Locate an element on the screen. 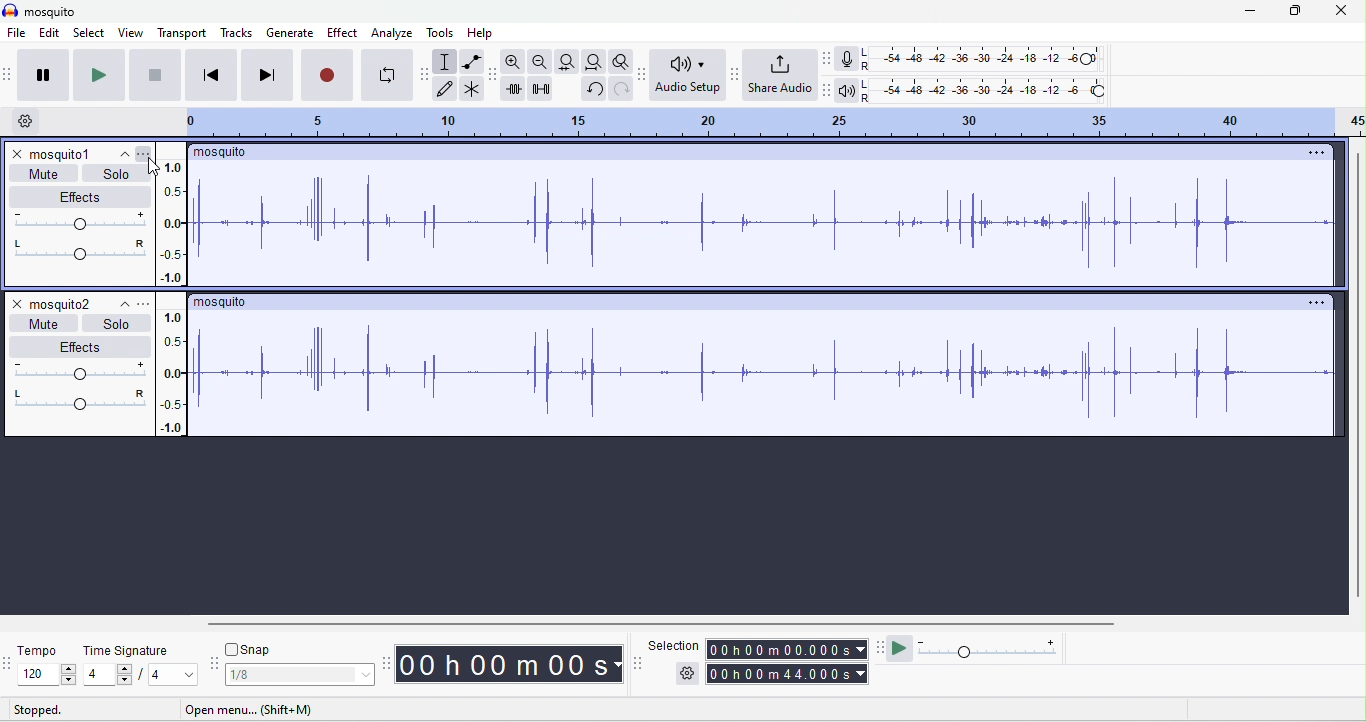 This screenshot has width=1366, height=722. track2 is located at coordinates (84, 305).